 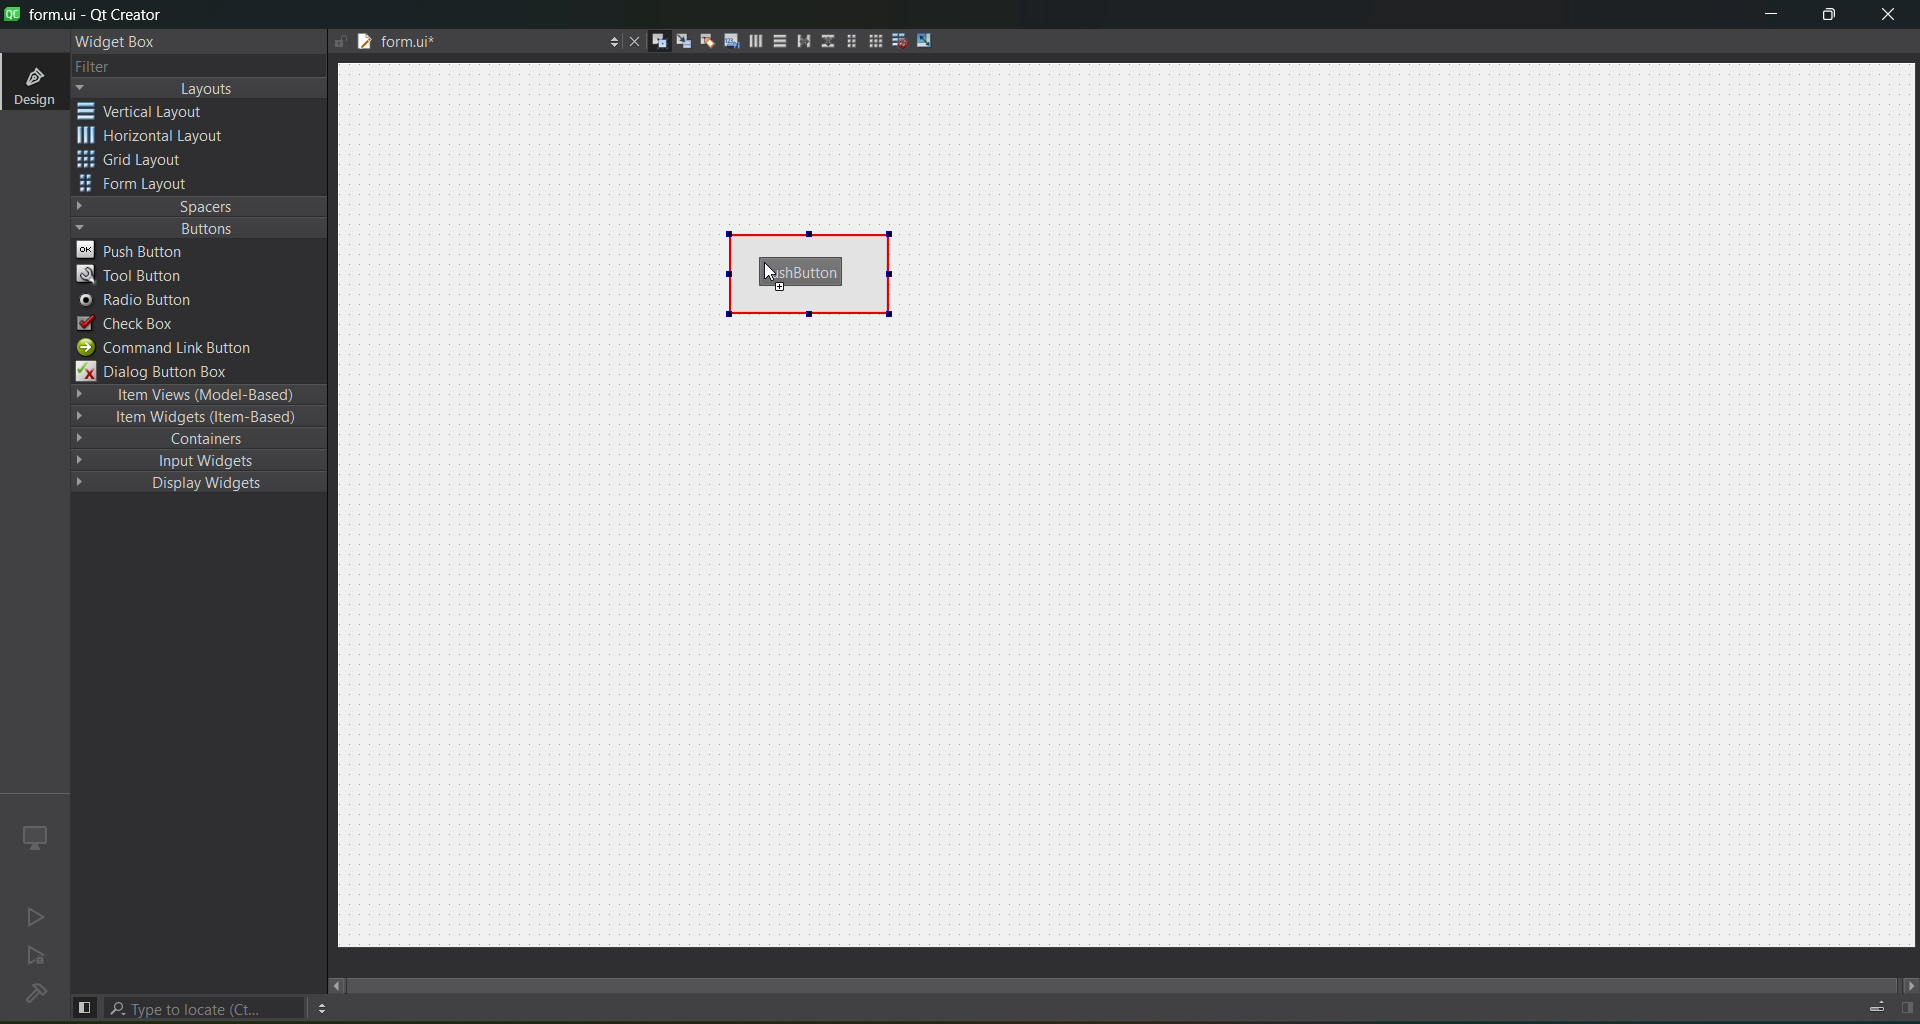 What do you see at coordinates (659, 42) in the screenshot?
I see `edit widgets` at bounding box center [659, 42].